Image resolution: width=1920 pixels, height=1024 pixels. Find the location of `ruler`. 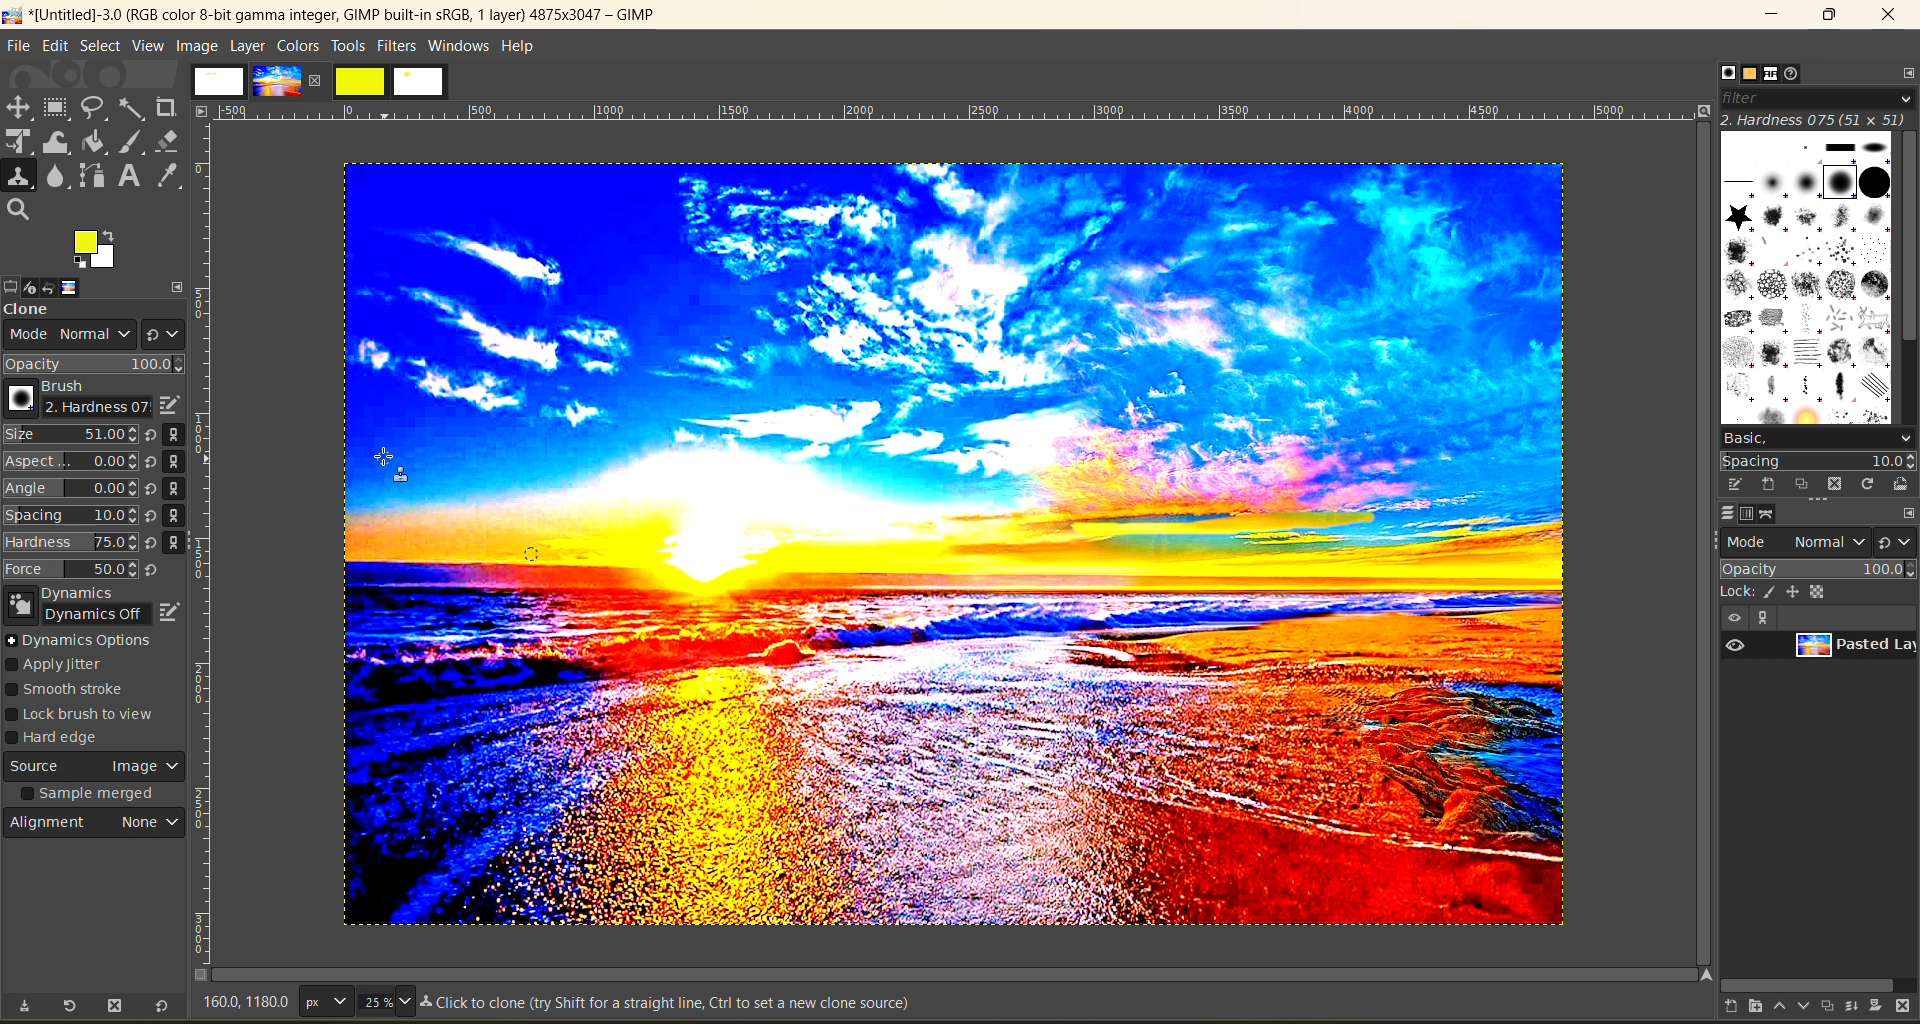

ruler is located at coordinates (209, 547).